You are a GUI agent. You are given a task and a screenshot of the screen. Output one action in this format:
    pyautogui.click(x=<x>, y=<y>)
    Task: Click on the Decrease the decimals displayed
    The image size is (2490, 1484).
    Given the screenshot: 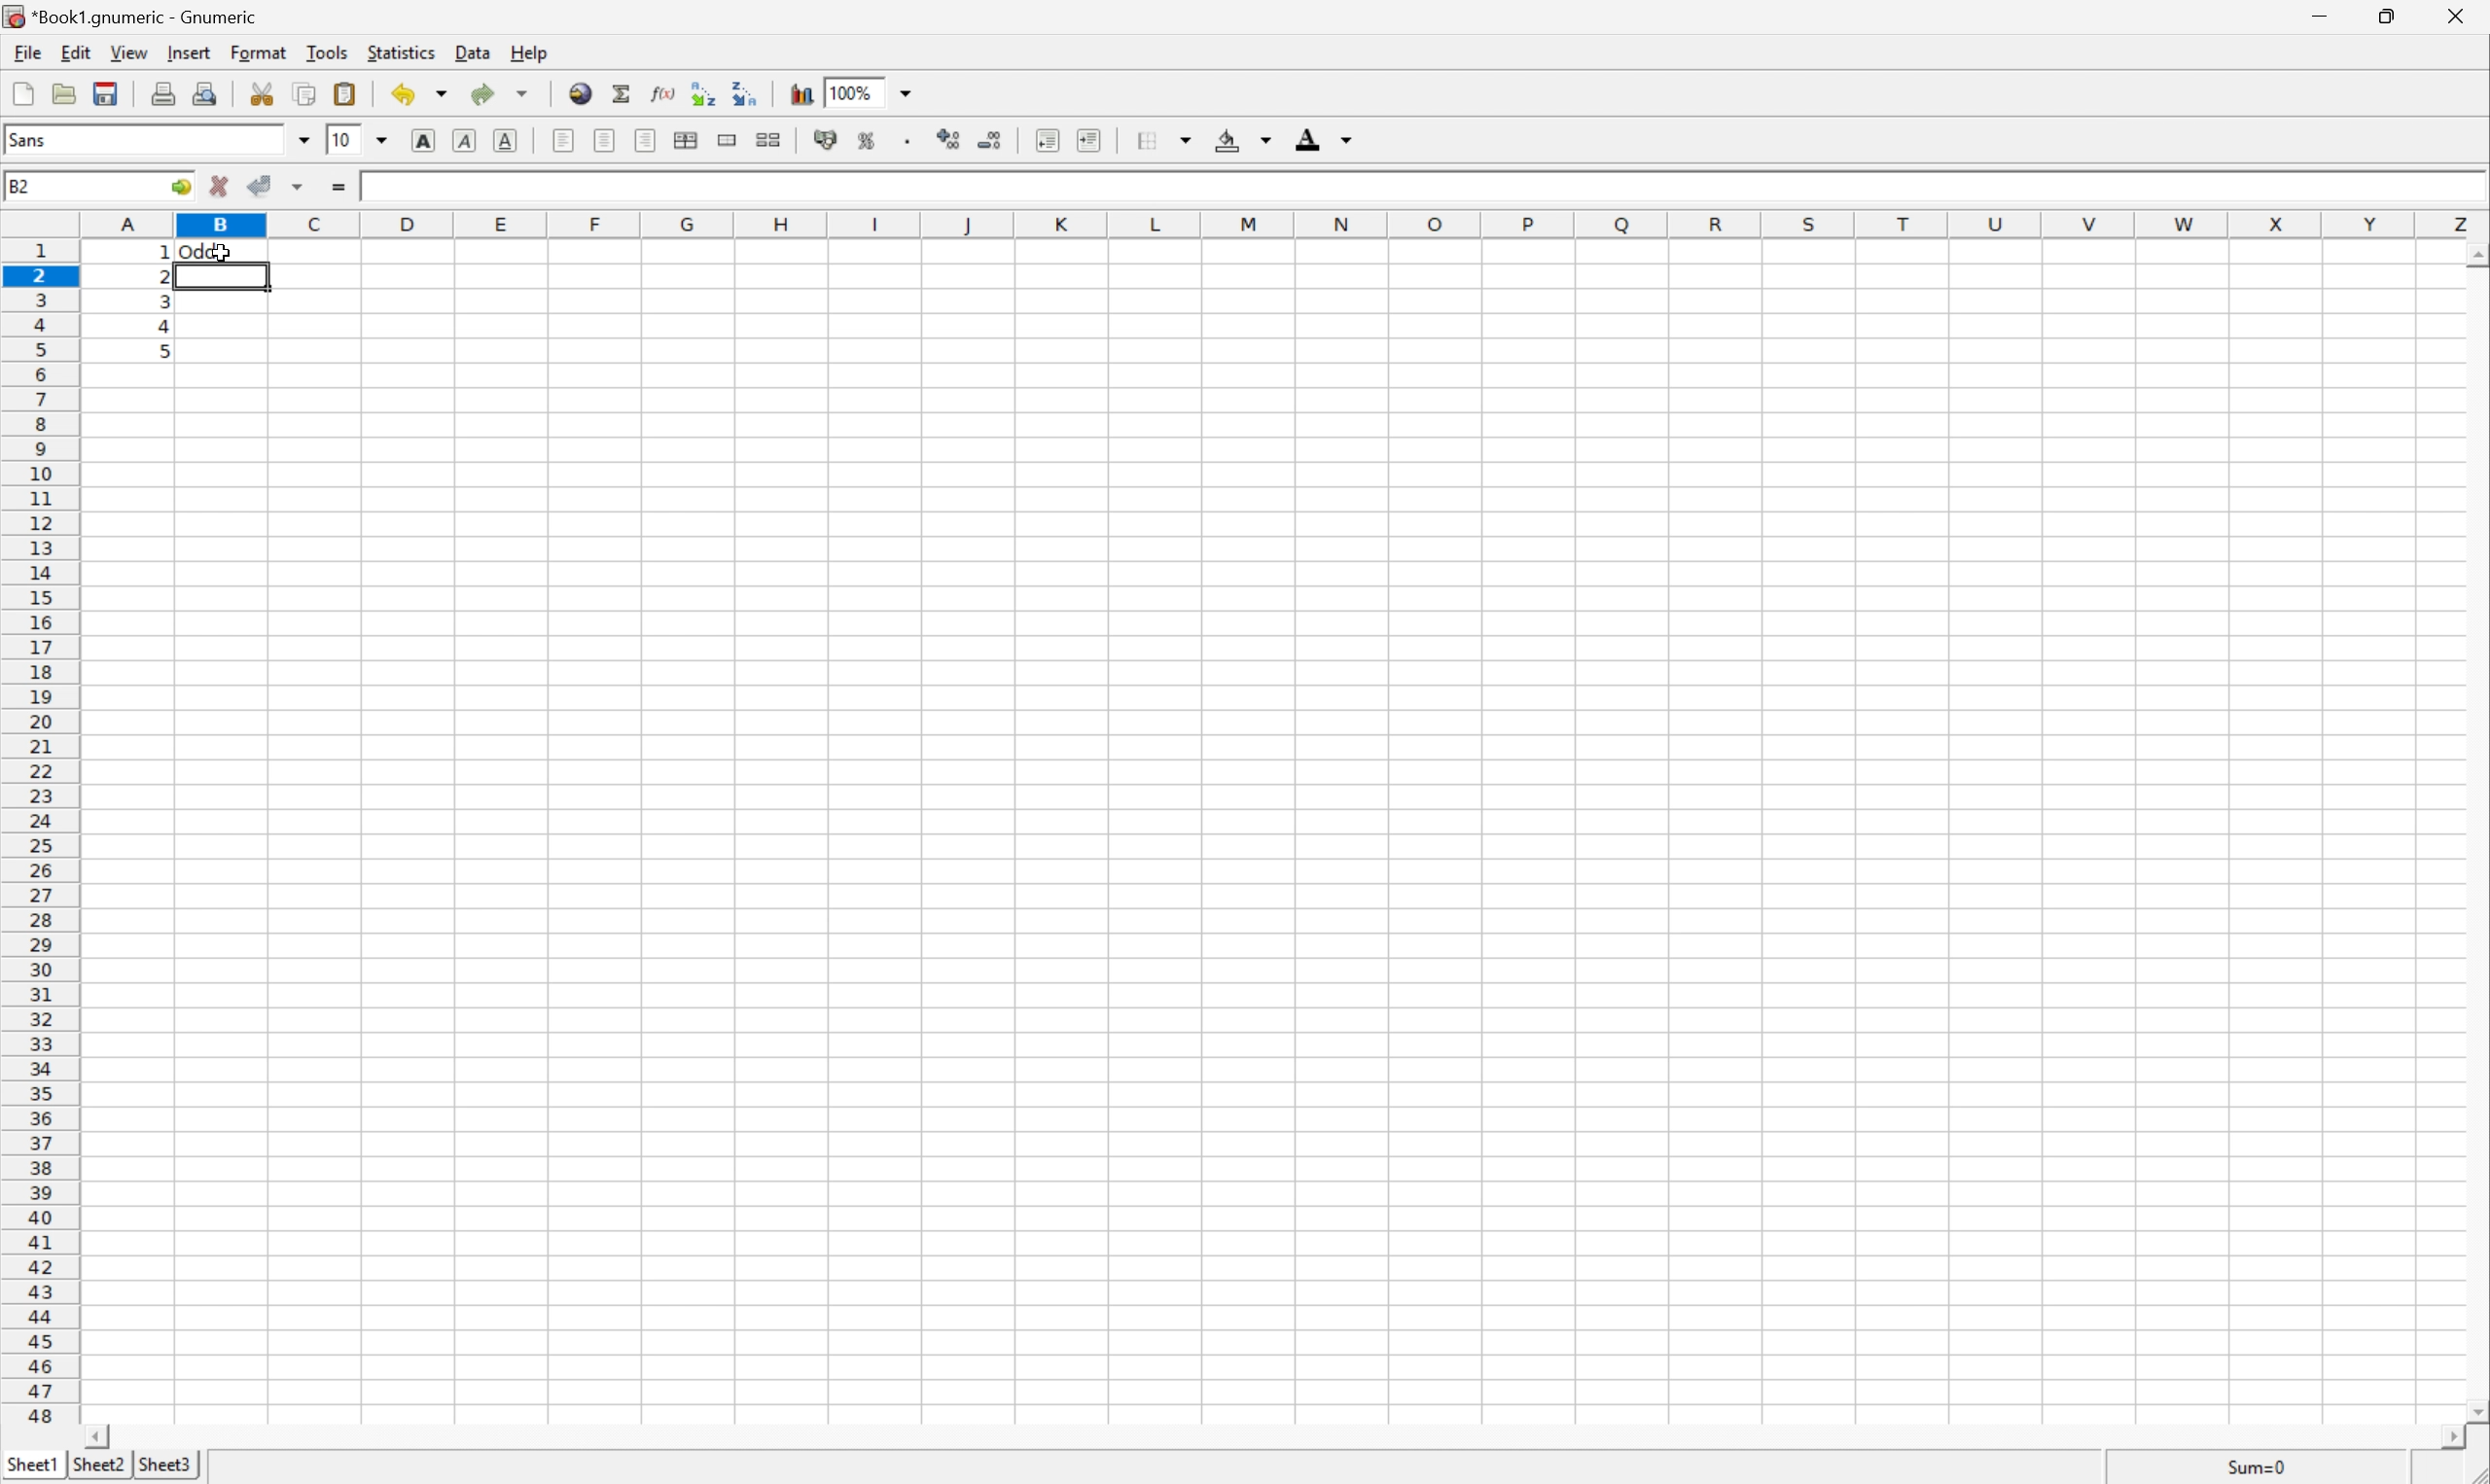 What is the action you would take?
    pyautogui.click(x=992, y=138)
    